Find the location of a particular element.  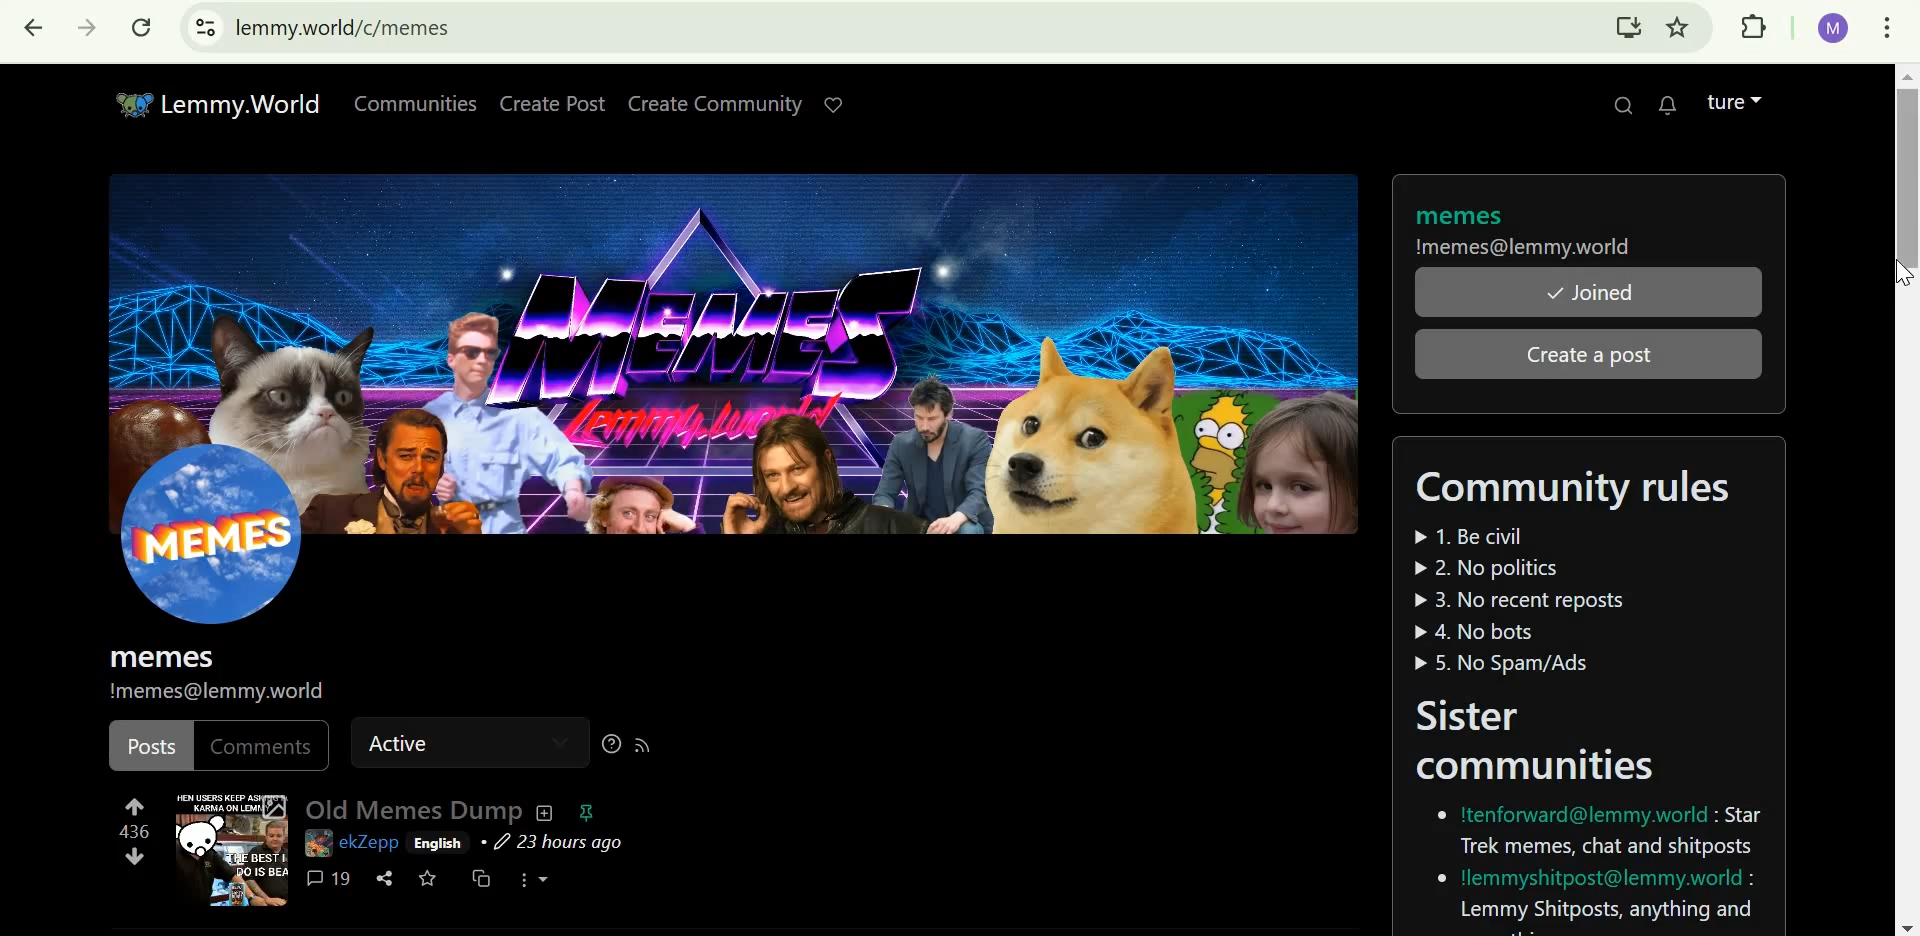

search is located at coordinates (1622, 105).